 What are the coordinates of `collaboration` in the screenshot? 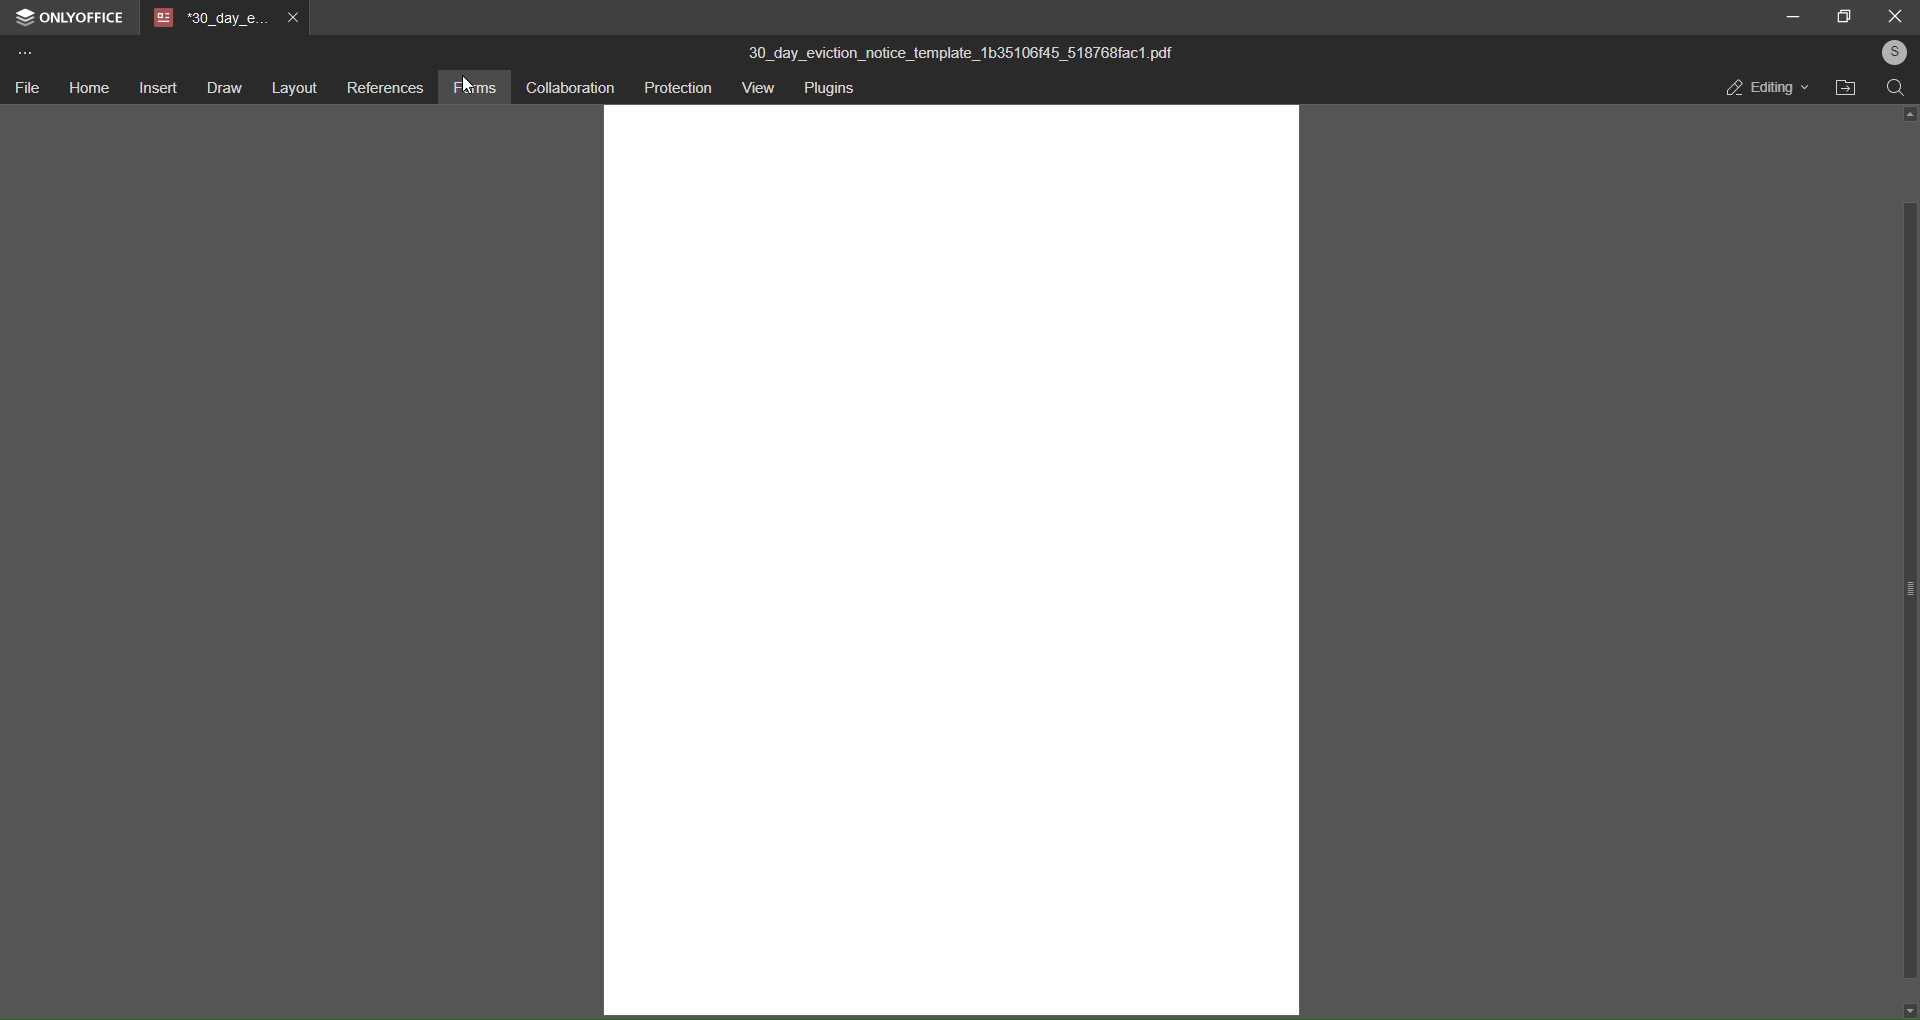 It's located at (573, 87).